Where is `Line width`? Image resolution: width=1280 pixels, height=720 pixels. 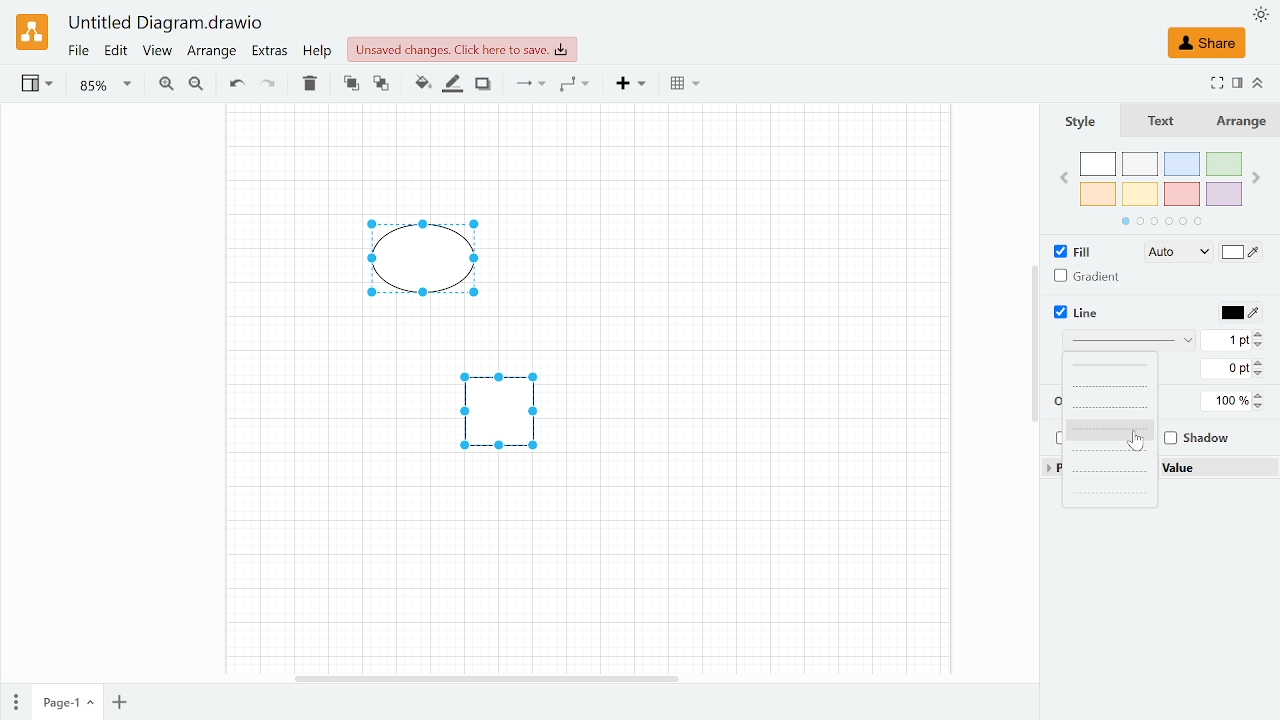
Line width is located at coordinates (1225, 340).